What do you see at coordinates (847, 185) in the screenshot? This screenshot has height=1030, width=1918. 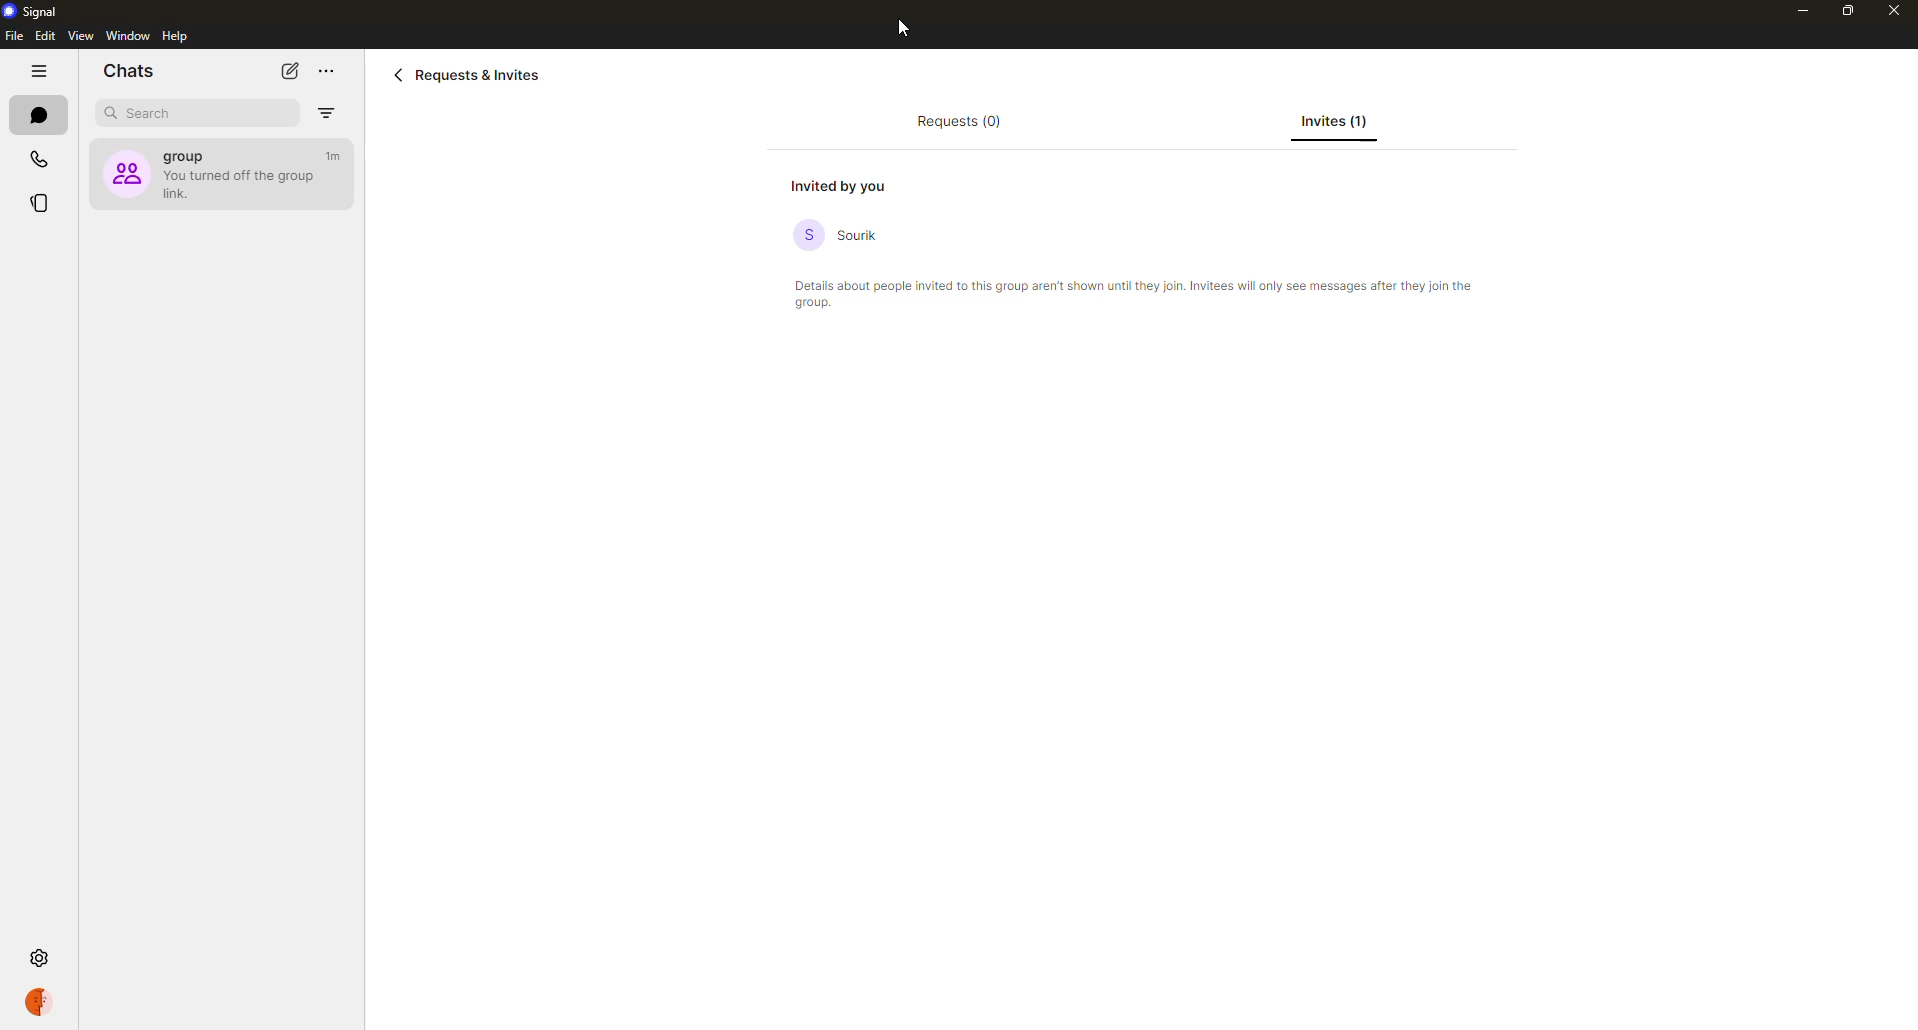 I see `invited by you` at bounding box center [847, 185].